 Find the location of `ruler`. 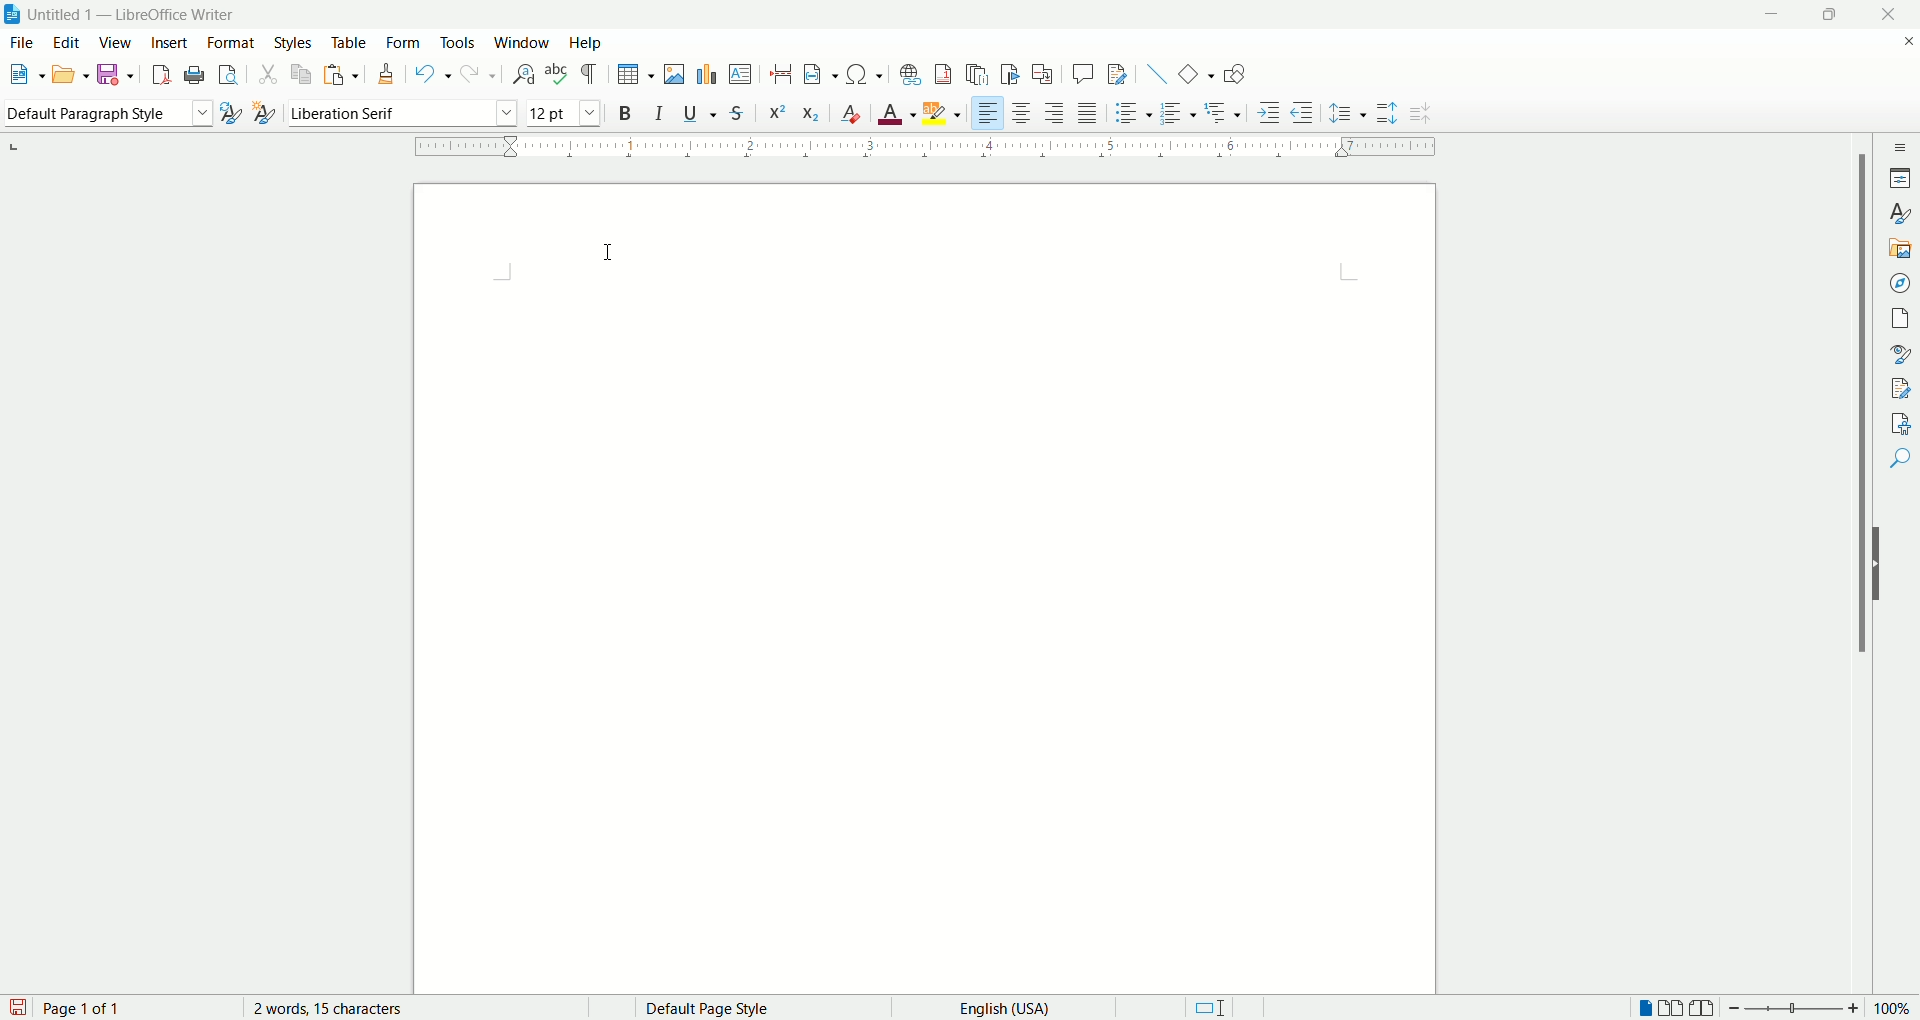

ruler is located at coordinates (917, 147).